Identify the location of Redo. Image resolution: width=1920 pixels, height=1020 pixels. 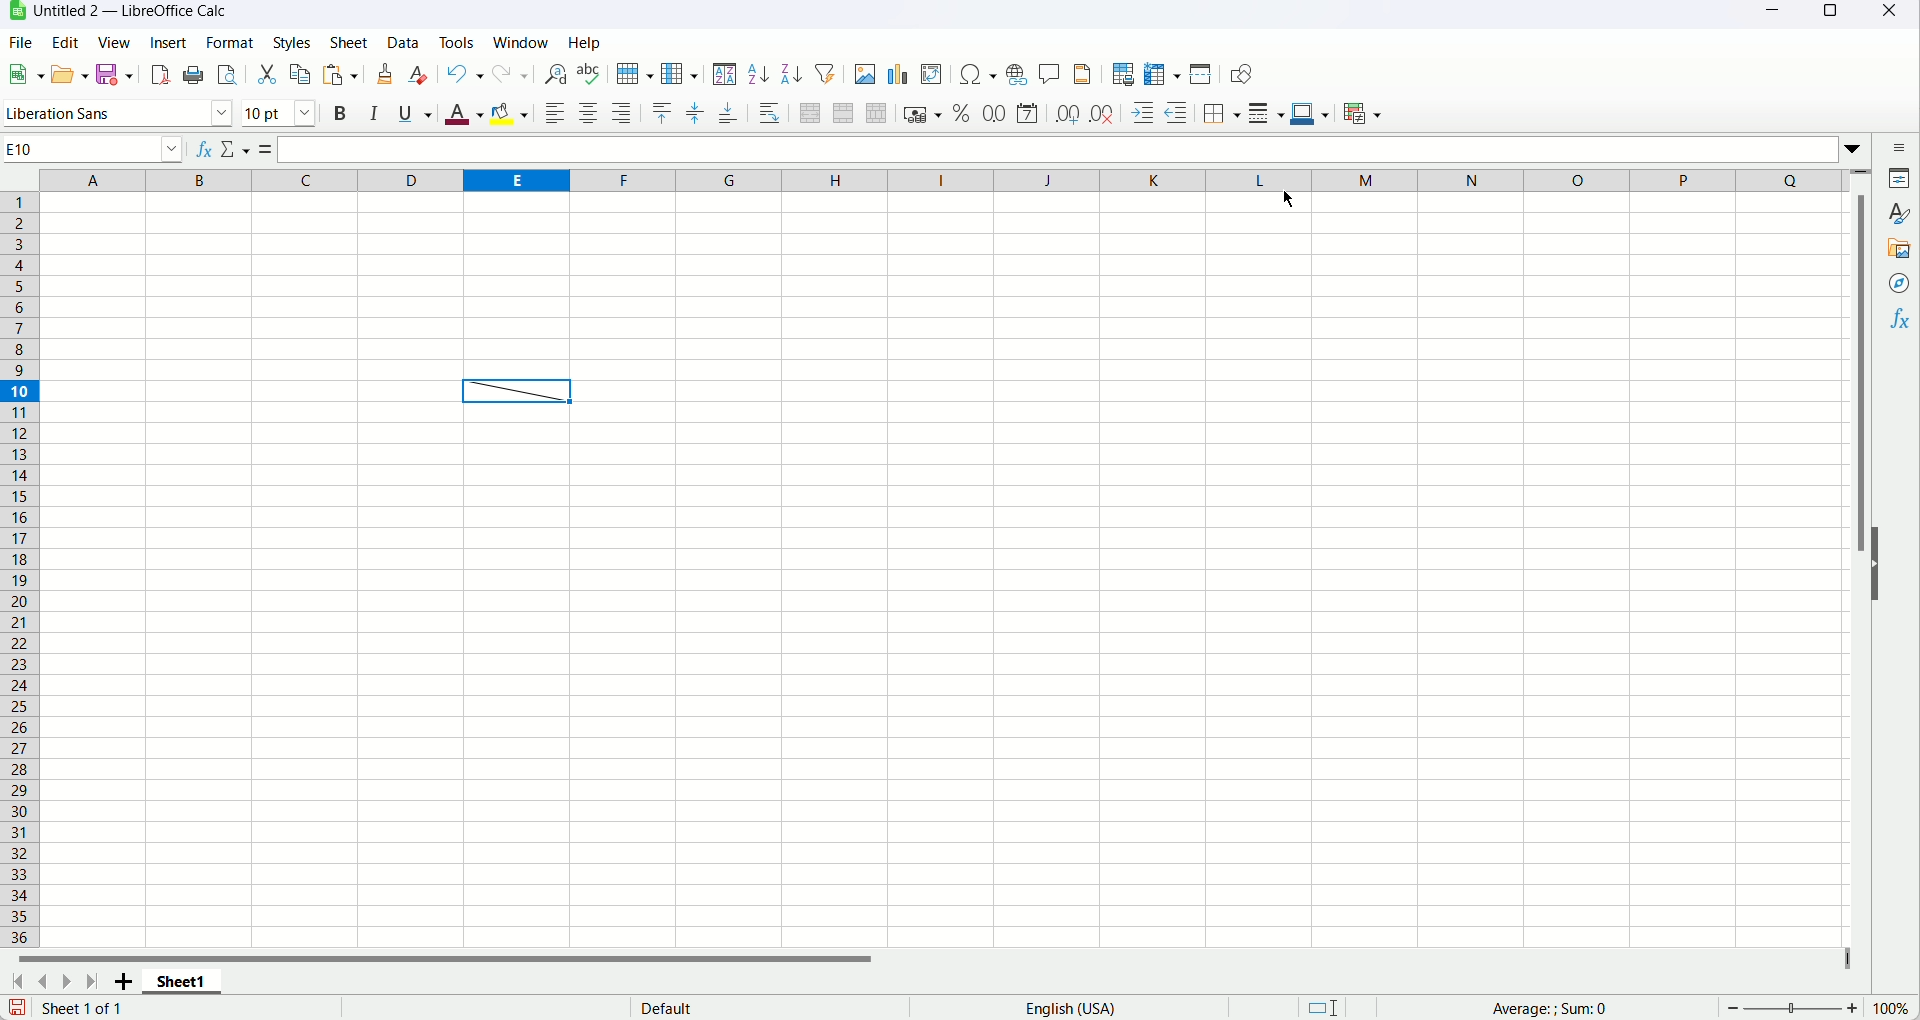
(513, 74).